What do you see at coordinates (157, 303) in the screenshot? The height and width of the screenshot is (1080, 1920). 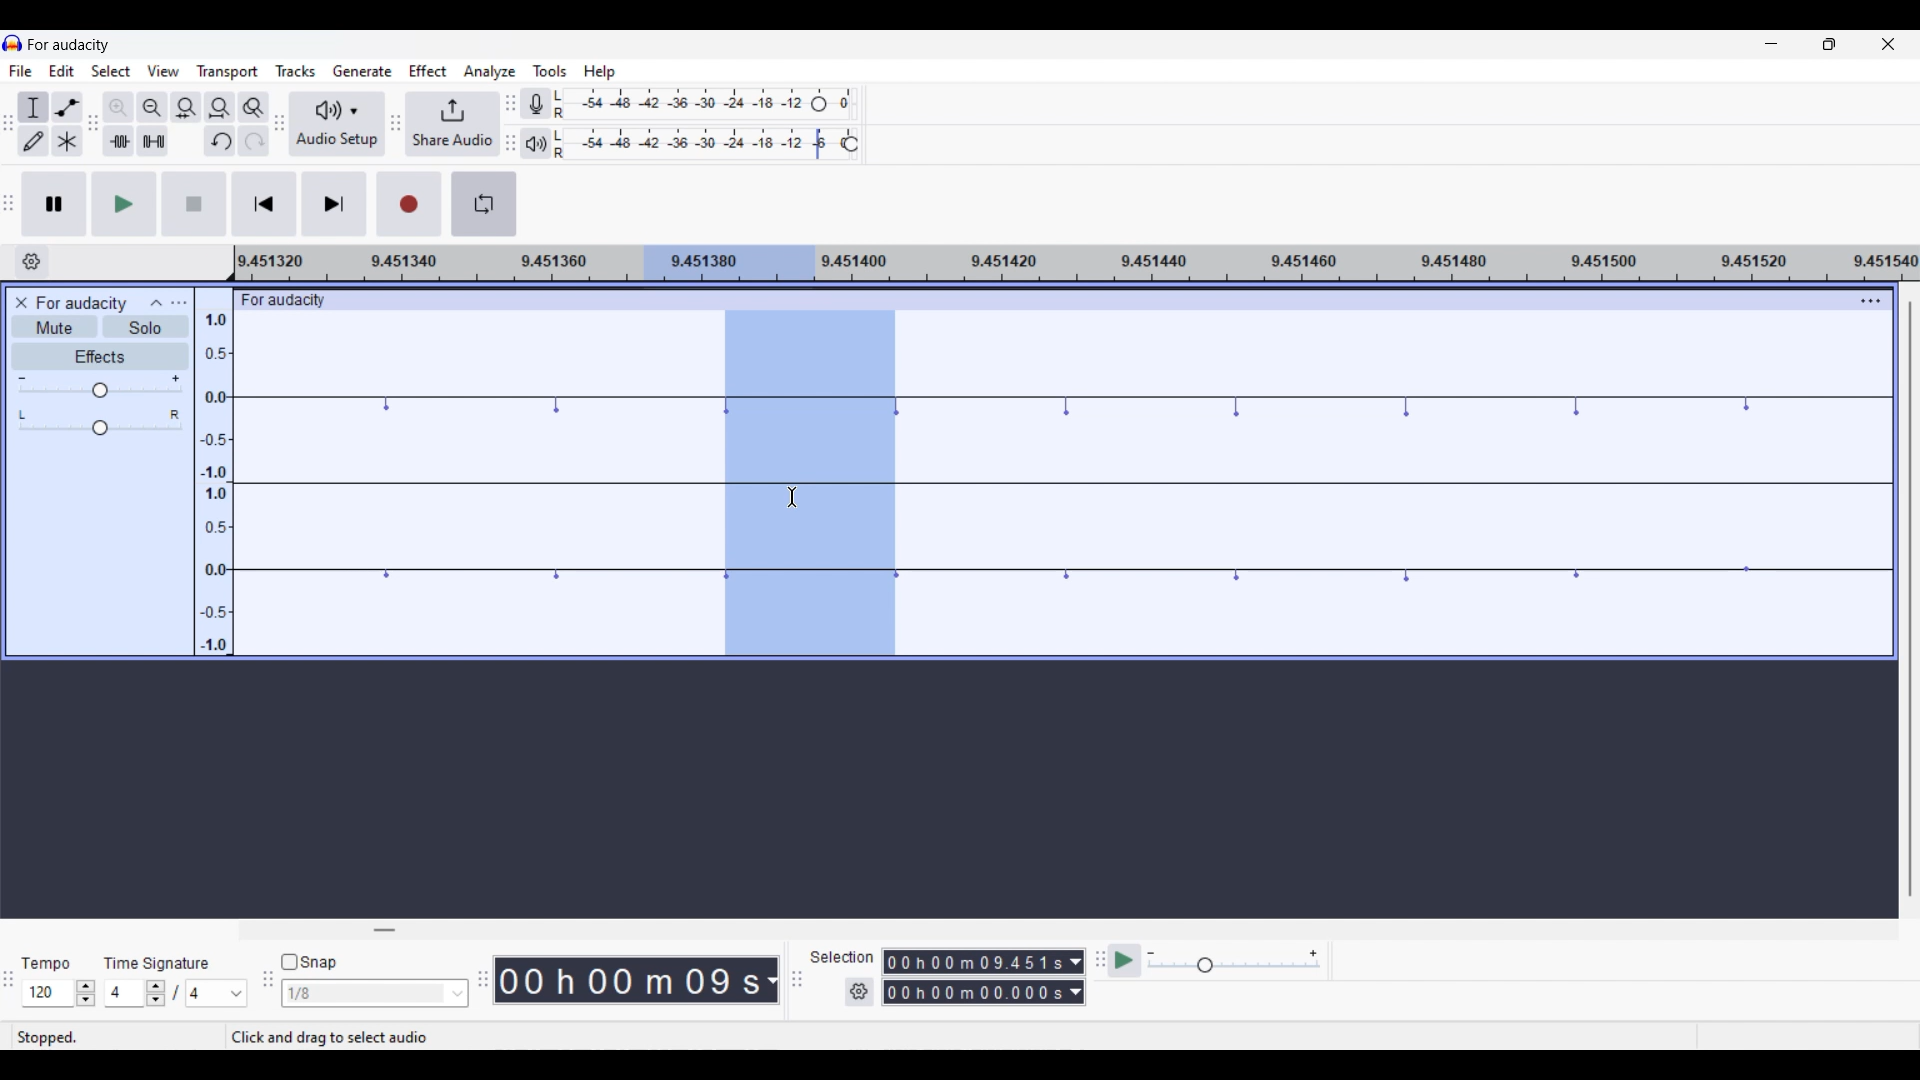 I see `Collapse` at bounding box center [157, 303].